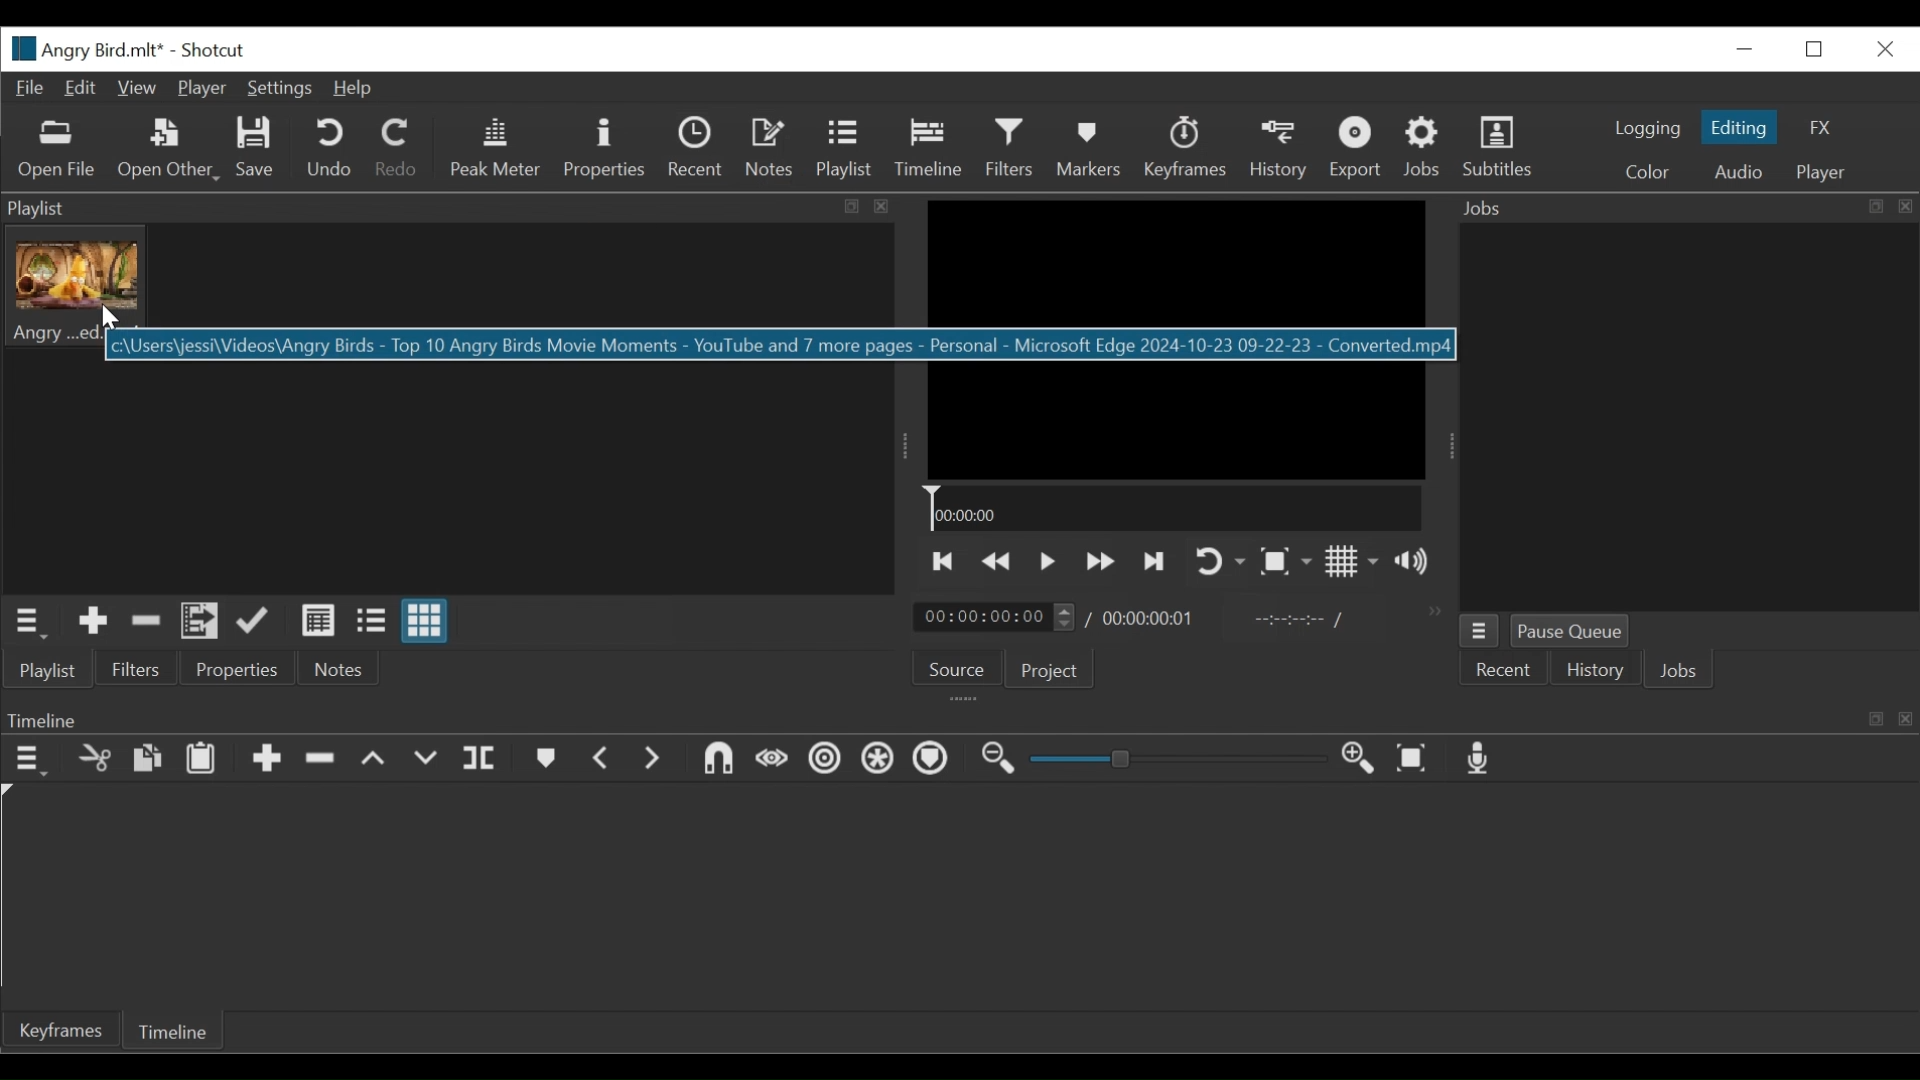  What do you see at coordinates (1820, 173) in the screenshot?
I see `Player` at bounding box center [1820, 173].